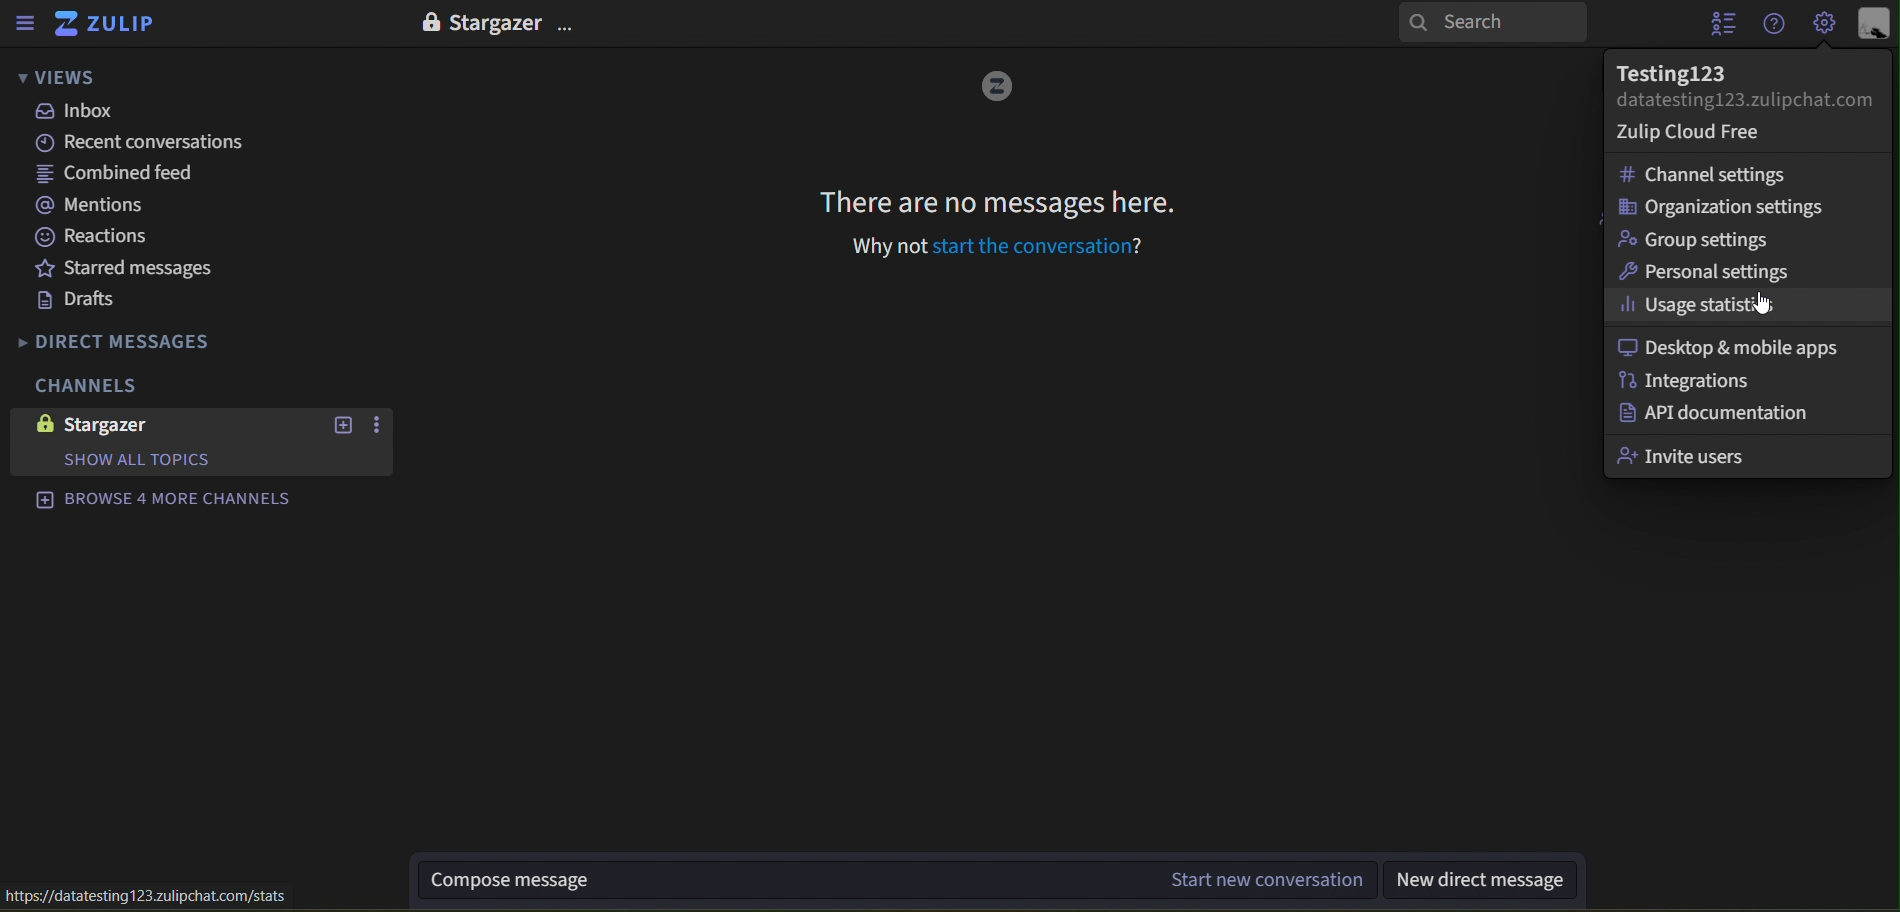 Image resolution: width=1900 pixels, height=912 pixels. What do you see at coordinates (1690, 240) in the screenshot?
I see `group settings` at bounding box center [1690, 240].